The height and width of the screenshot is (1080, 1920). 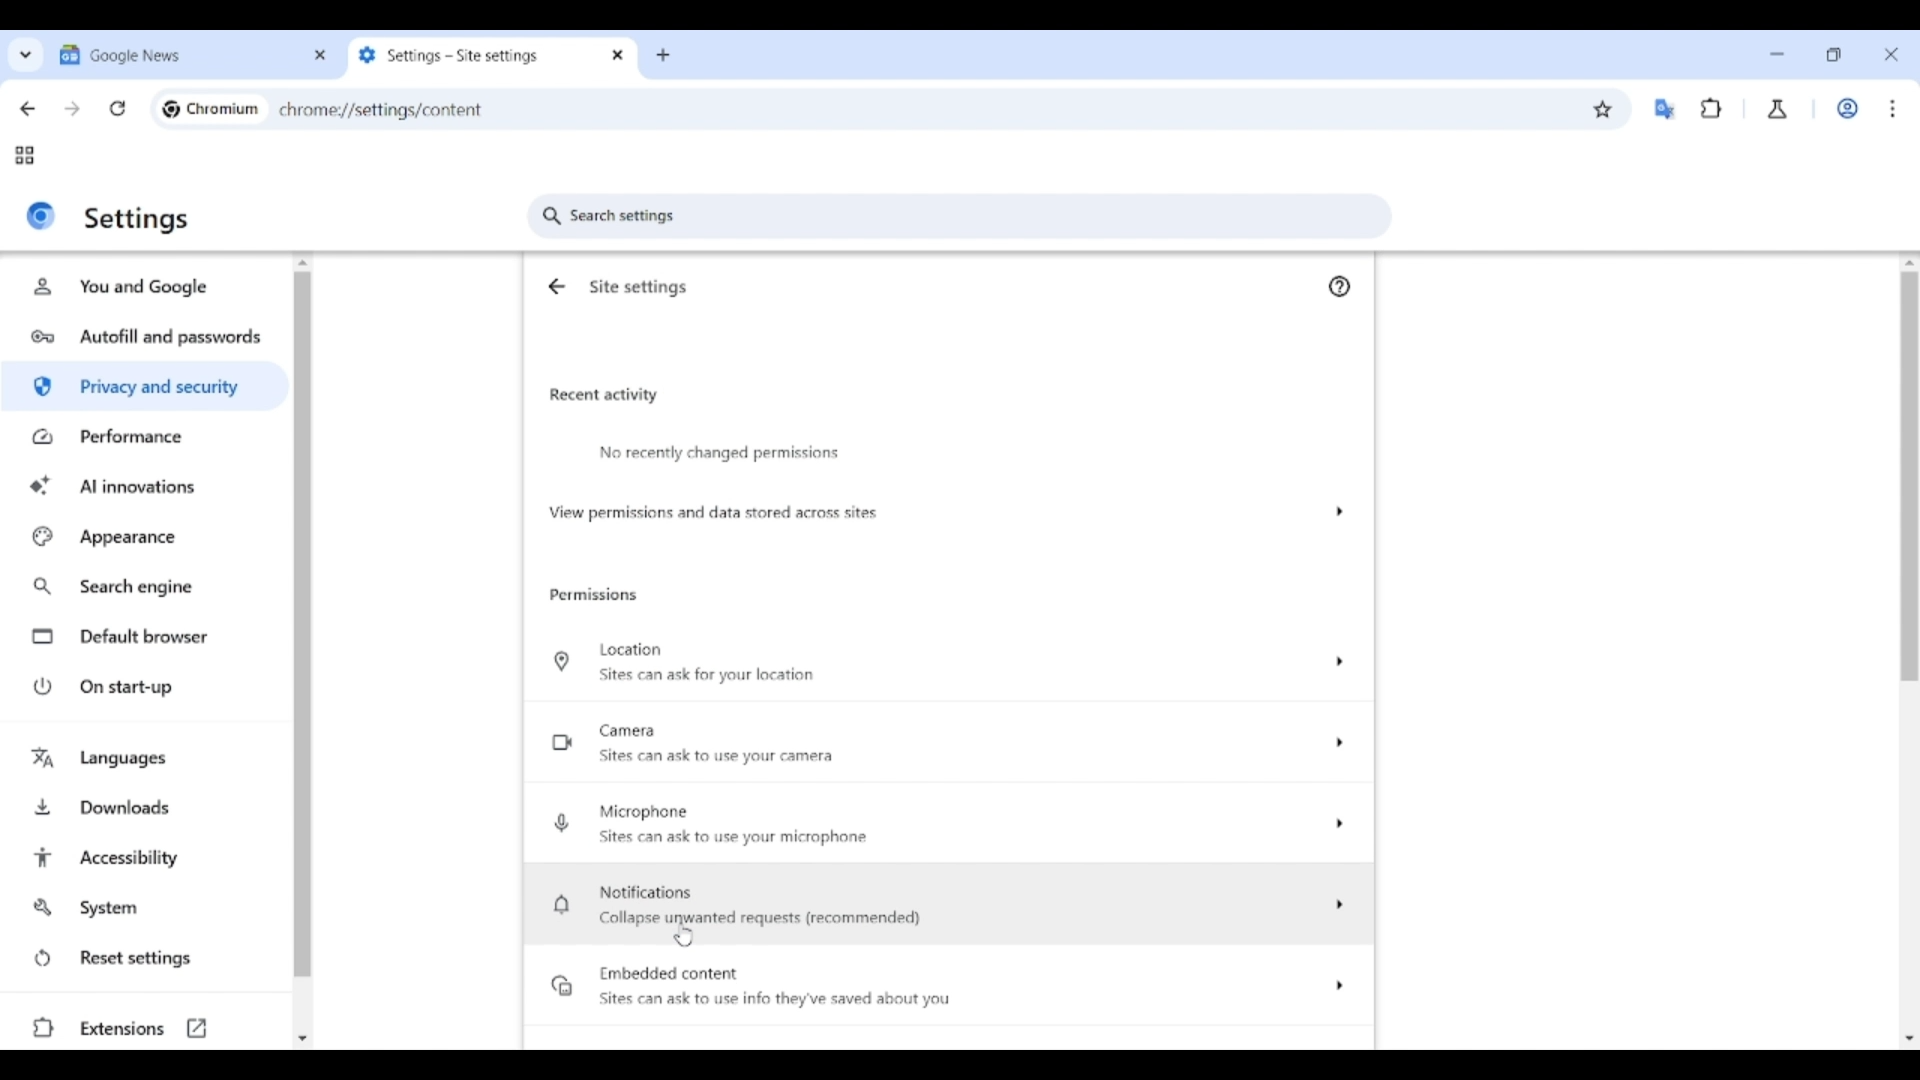 What do you see at coordinates (944, 513) in the screenshot?
I see `View permission and data stored across site options` at bounding box center [944, 513].